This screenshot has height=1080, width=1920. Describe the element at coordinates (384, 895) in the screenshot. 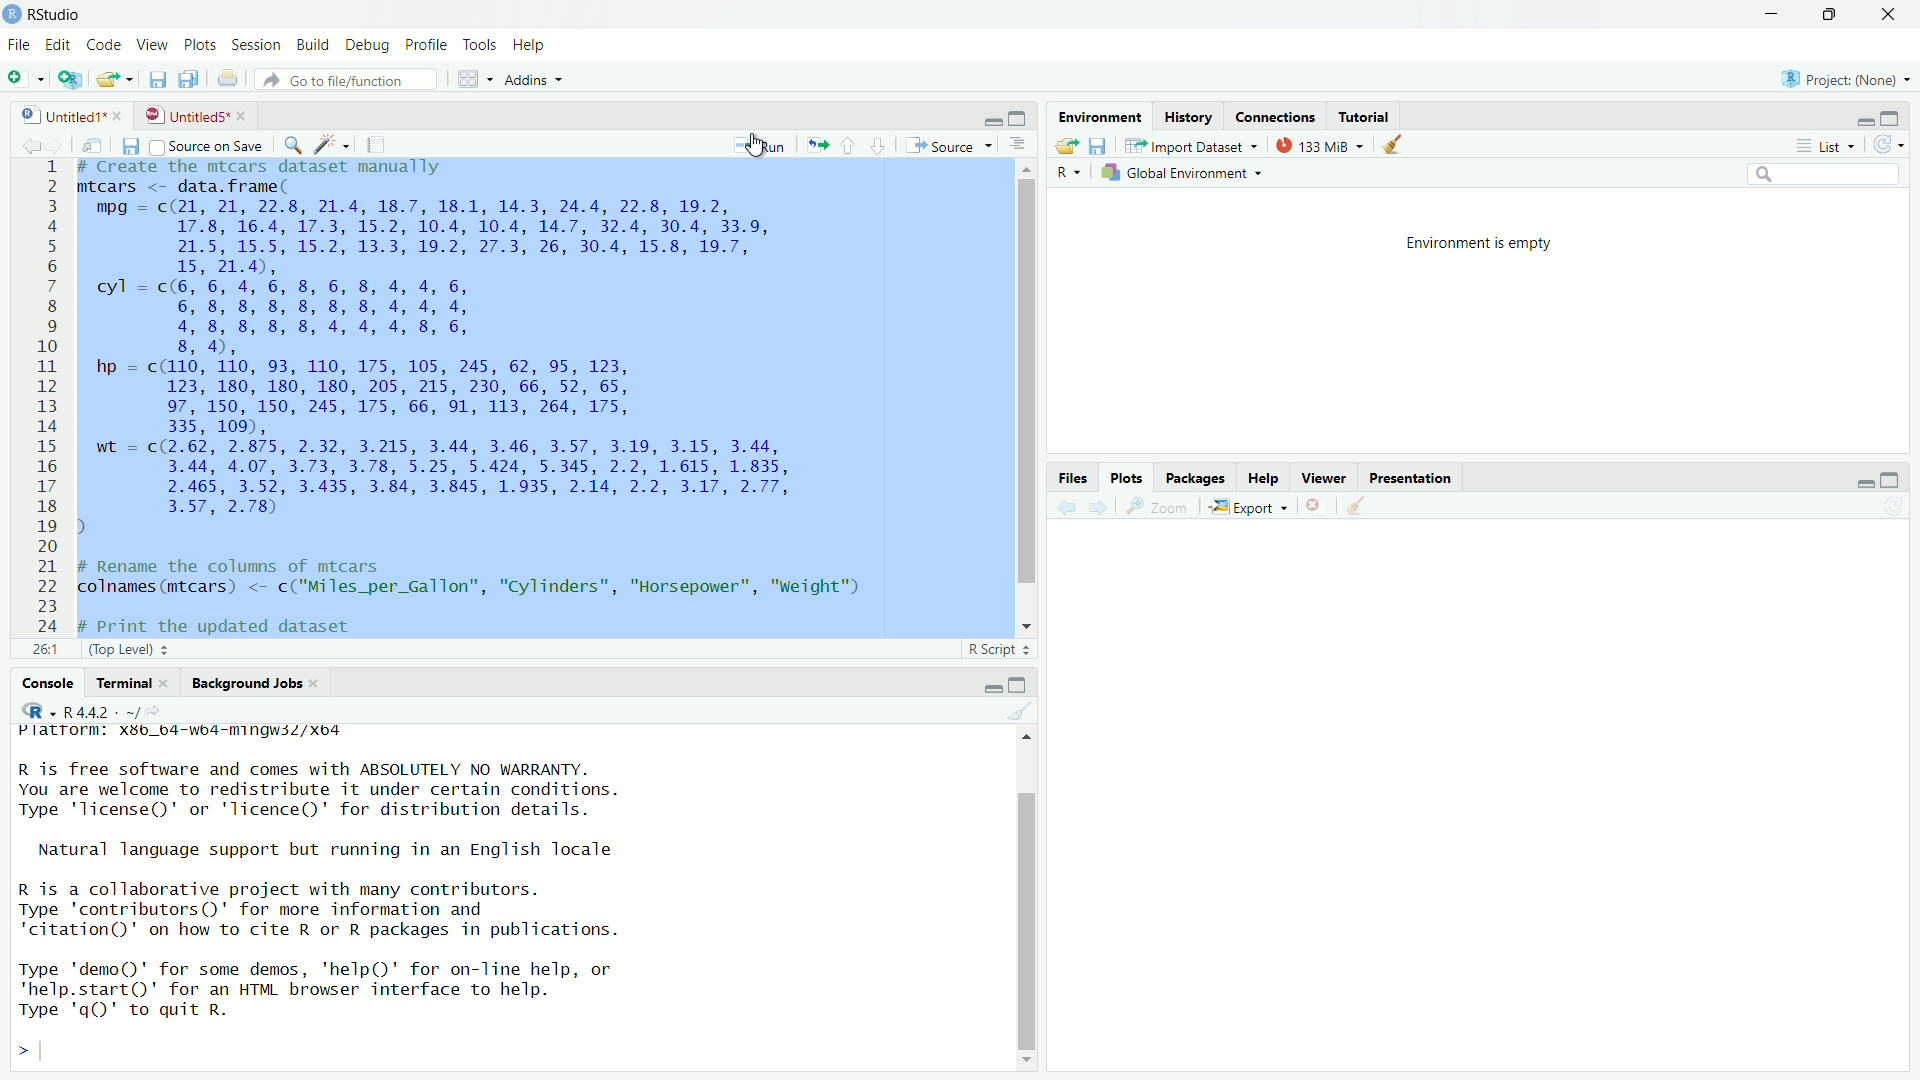

I see `platrorm: x¥b_b4-wb4-mingw3Z/xo4

R is free software and comes with ABSOLUTELY NO WARRANTY.

You are welcome to redistribute it under certain conditions.

Type 'license()' or 'licence()' for distribution details.
Natural language support but running in an English locale

R is a collaborative project with many contributors.

Type 'contributors()' for more information and

'citation()' on how to cite R or R packages in publications.

Type 'demo()' for some demos, 'help()' for on-Tine help, or

'help.start()"' for an HTML browser interface to help.

Type 'qQ' to quit R.

>` at that location.